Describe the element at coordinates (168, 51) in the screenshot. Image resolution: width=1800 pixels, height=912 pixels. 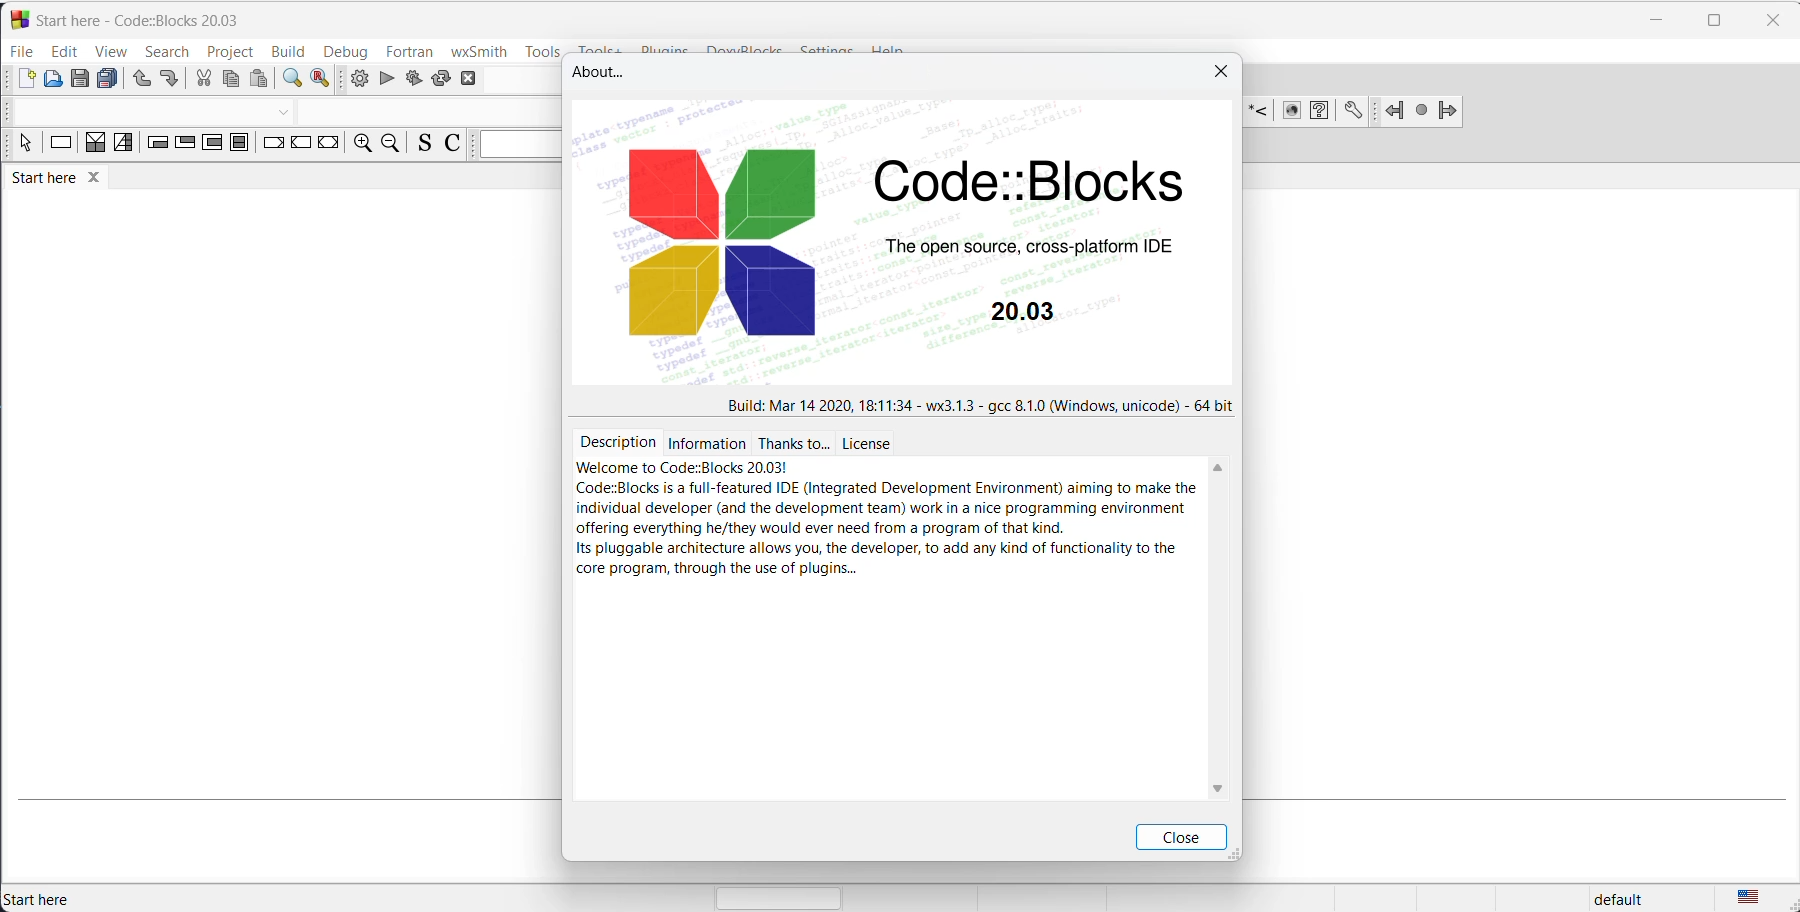
I see `Search` at that location.